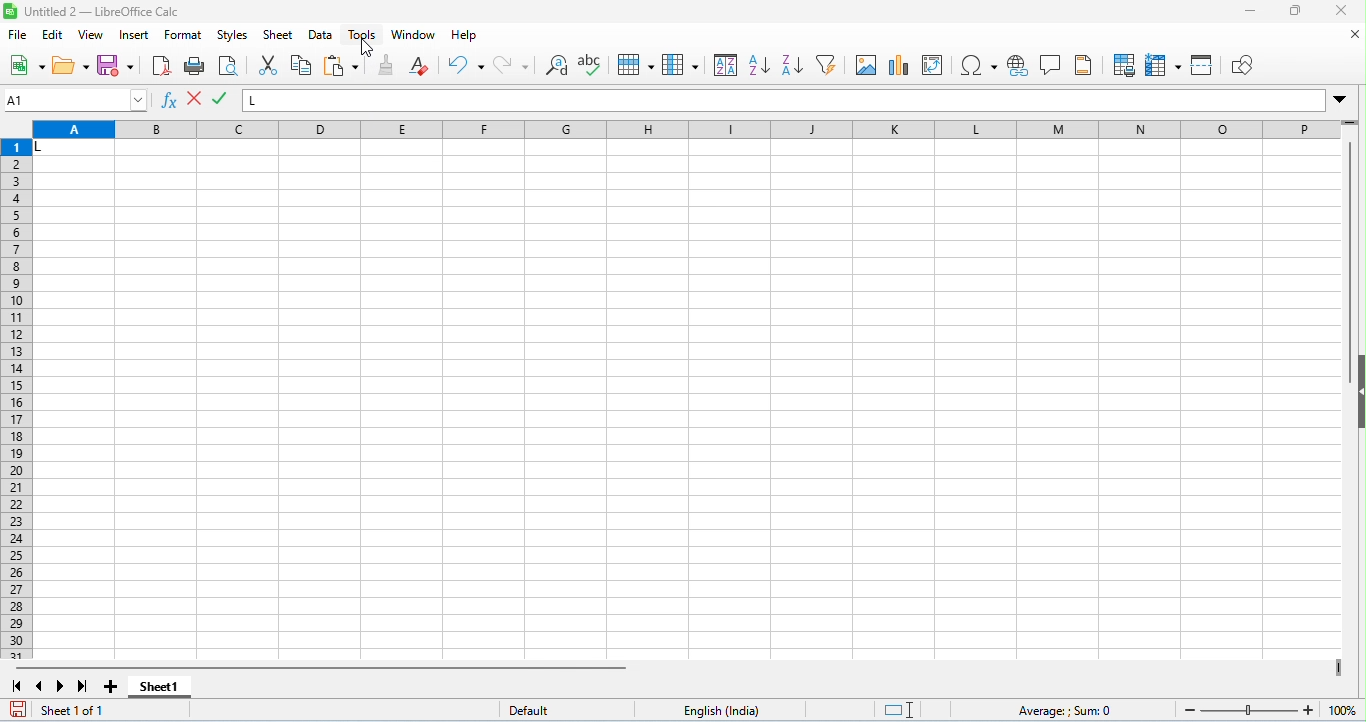 This screenshot has height=722, width=1366. Describe the element at coordinates (1240, 66) in the screenshot. I see `show draw functions` at that location.